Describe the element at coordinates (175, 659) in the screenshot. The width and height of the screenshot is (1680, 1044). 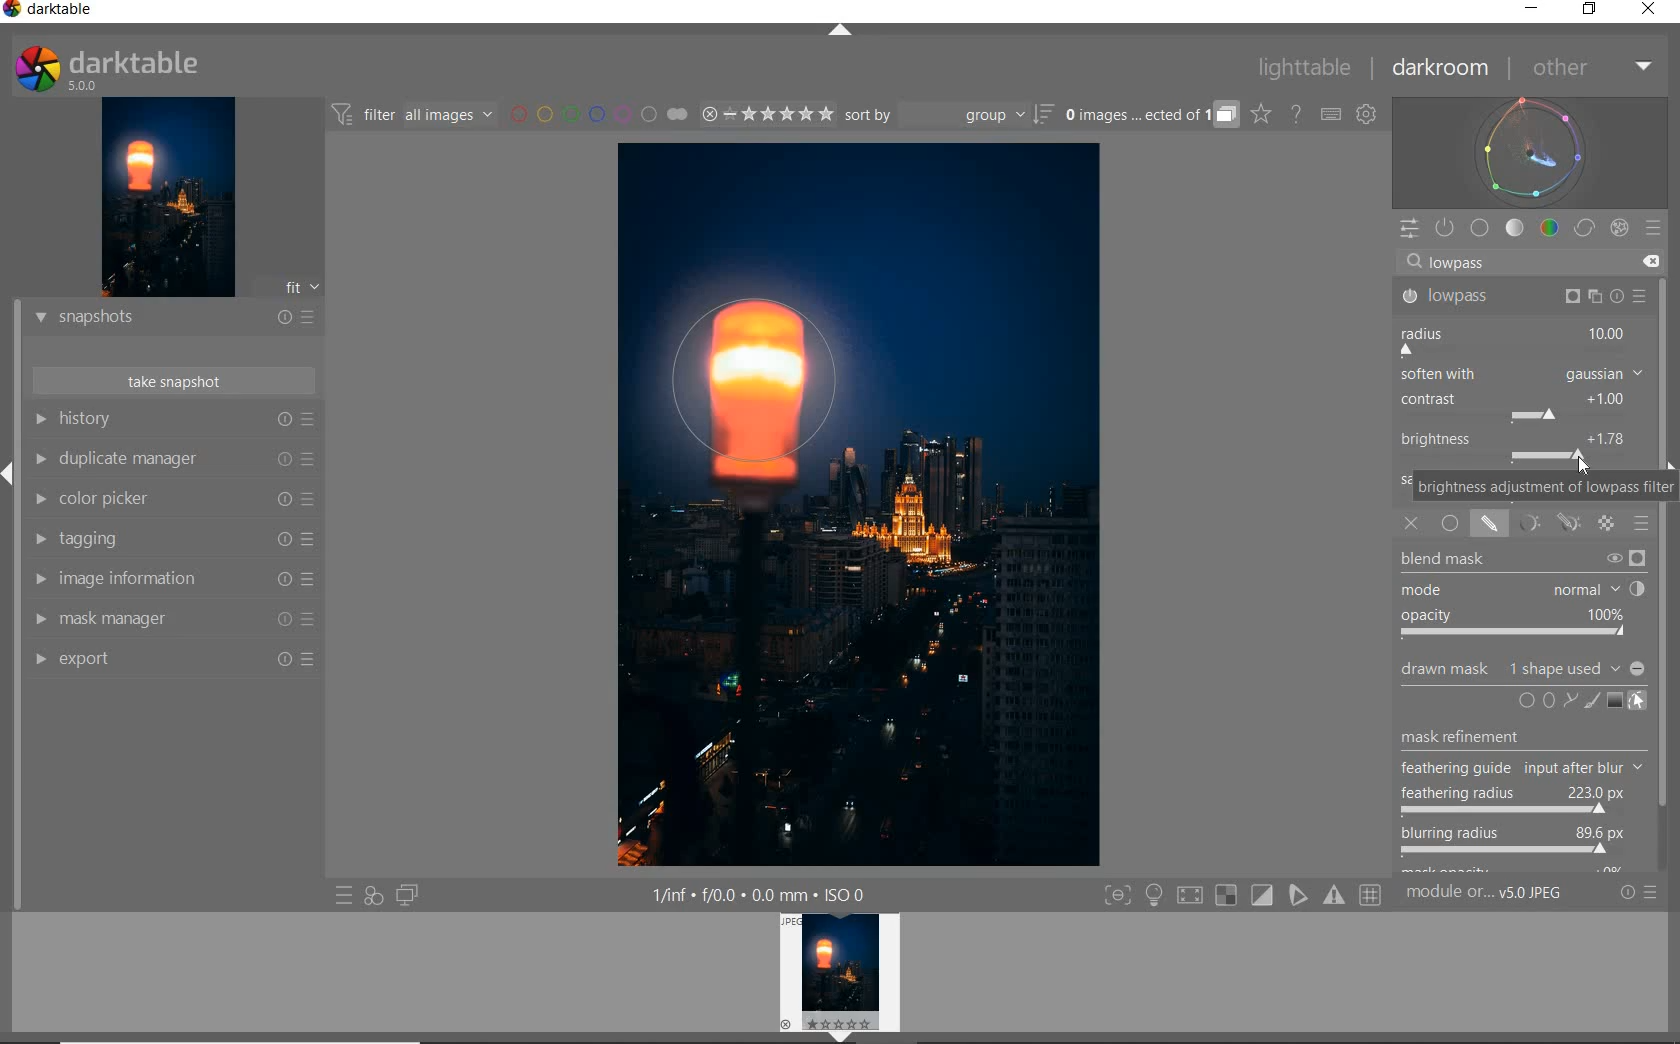
I see `EXPORT` at that location.